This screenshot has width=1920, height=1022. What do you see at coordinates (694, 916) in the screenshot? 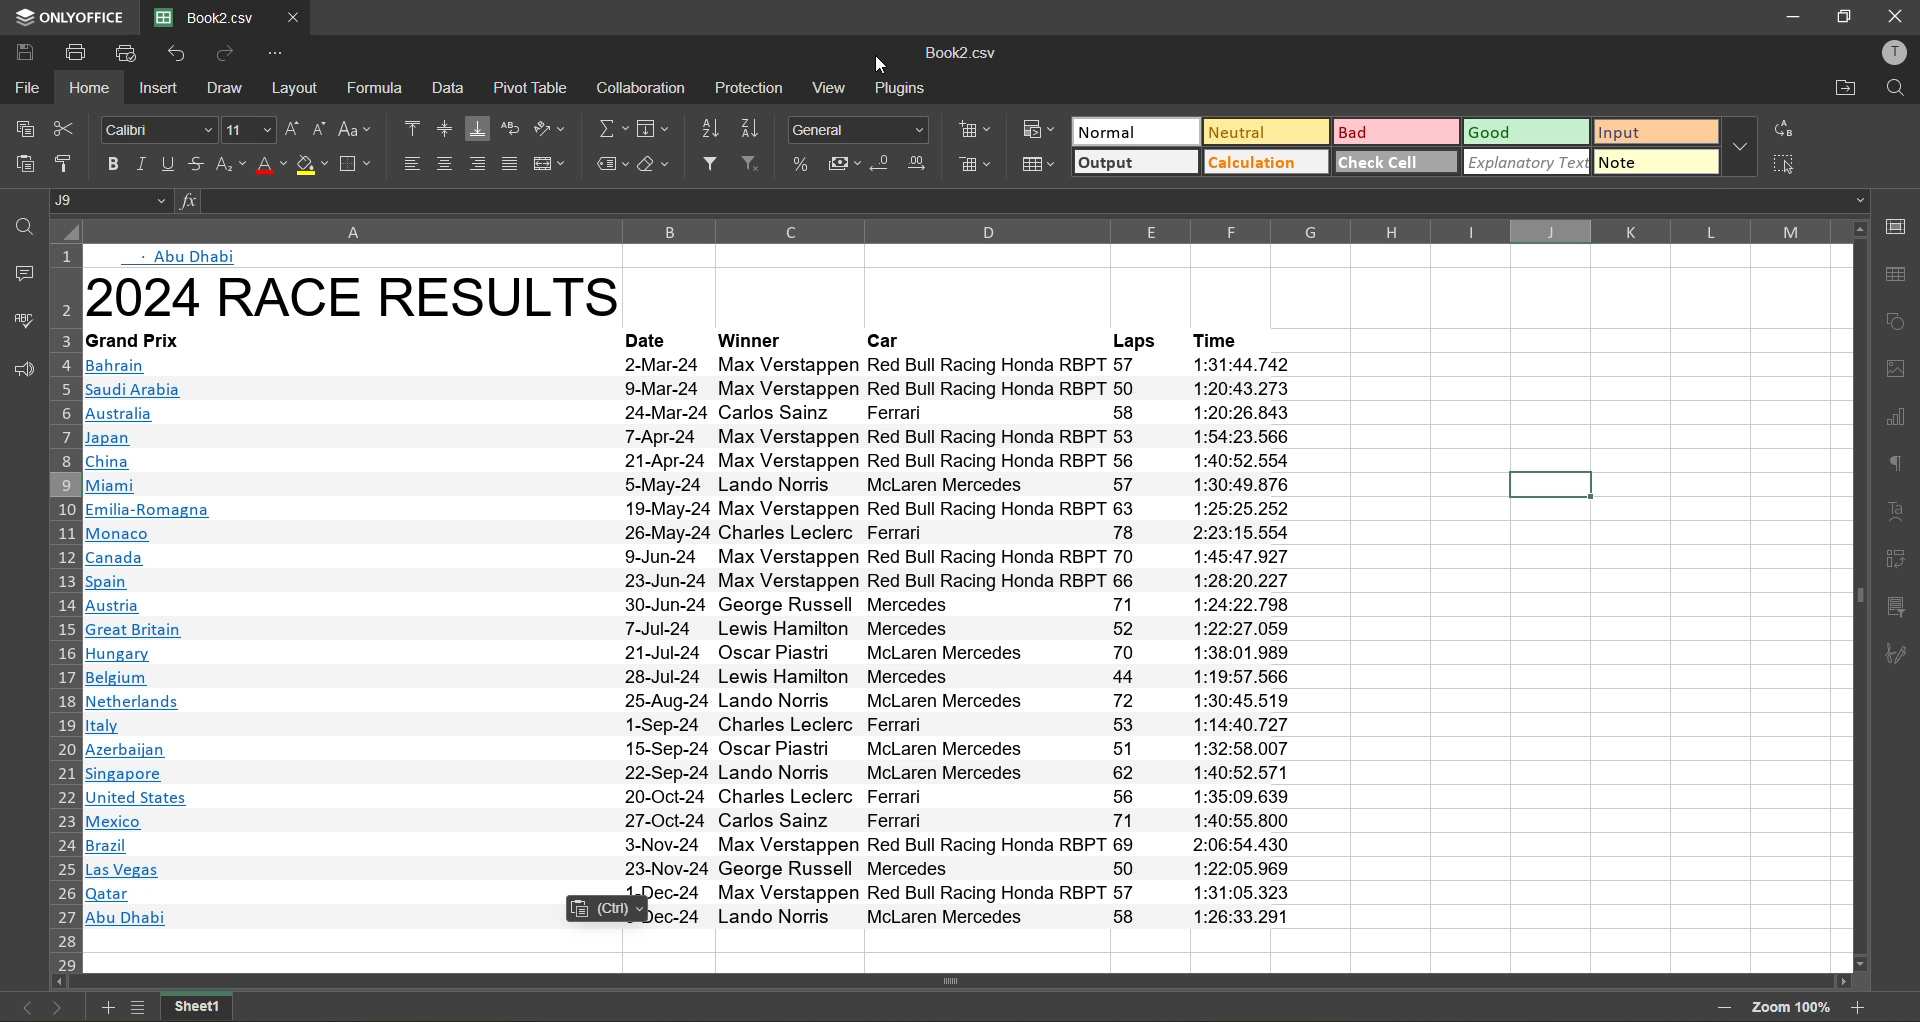
I see `text info` at bounding box center [694, 916].